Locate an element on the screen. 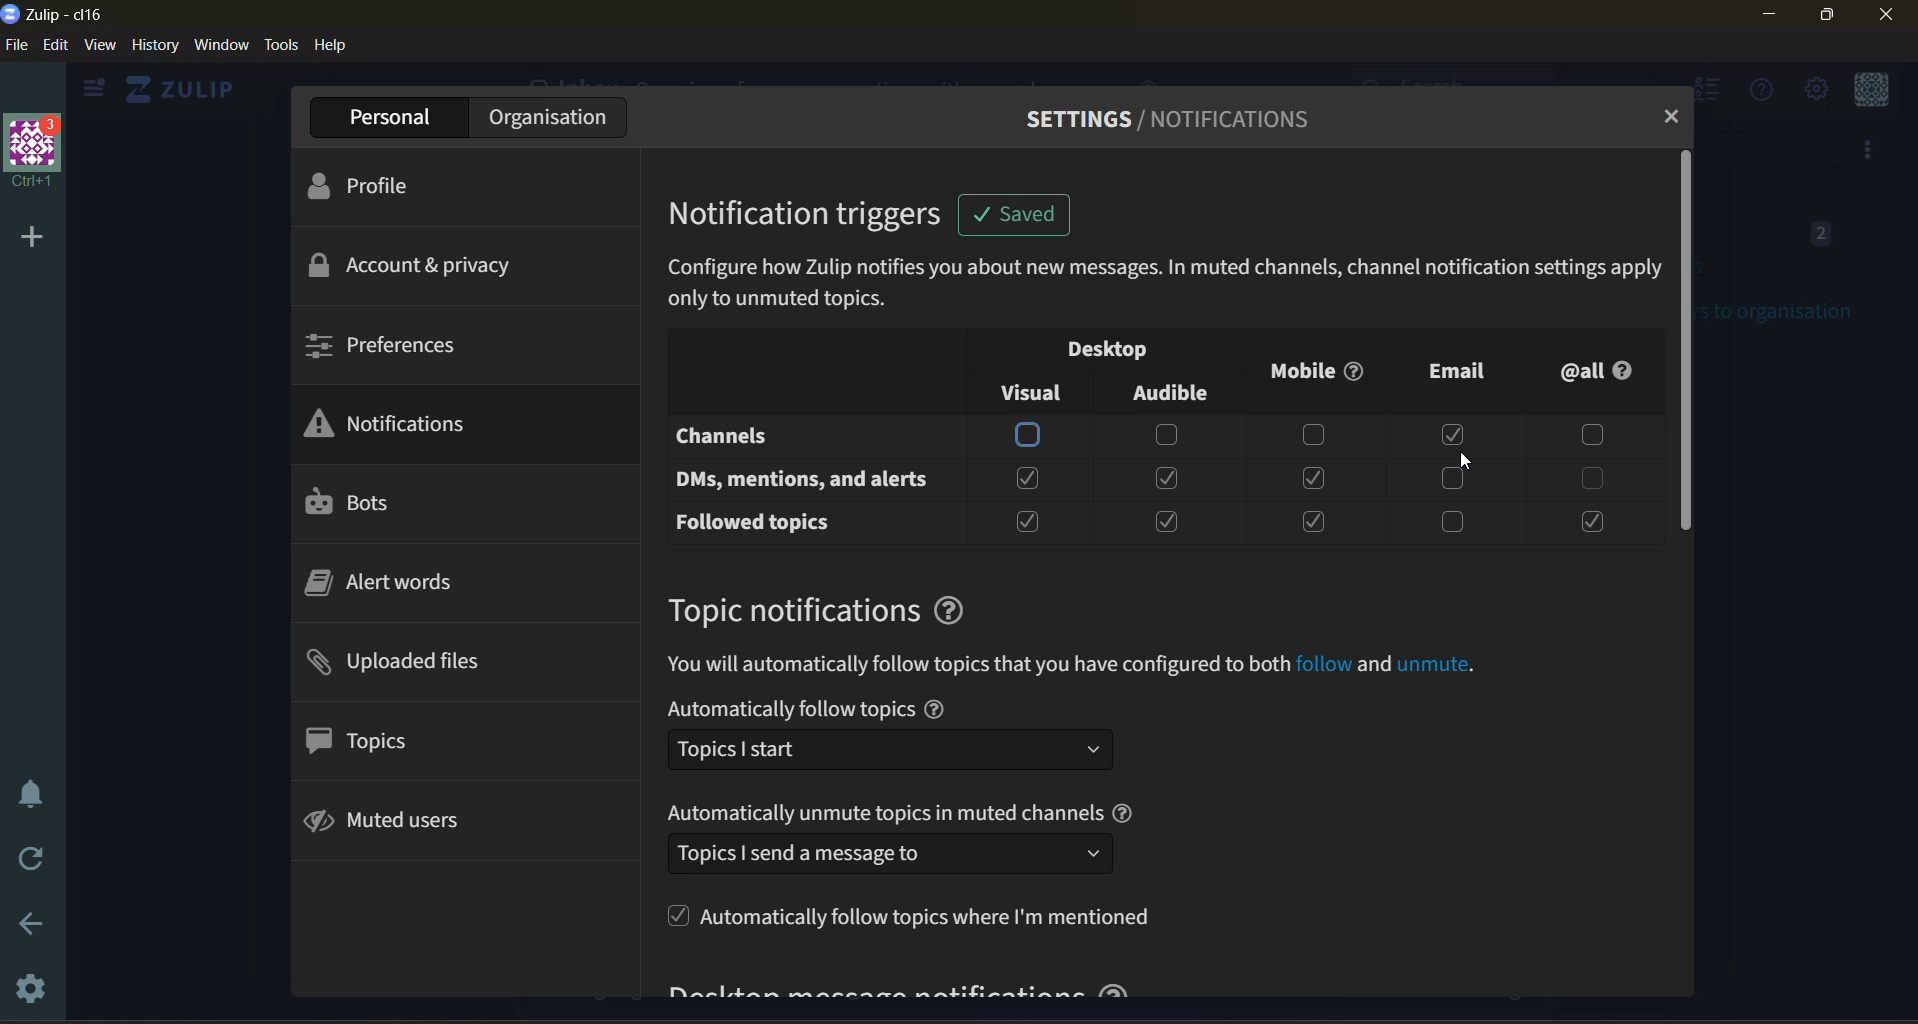 The width and height of the screenshot is (1918, 1024). maximize is located at coordinates (1823, 17).